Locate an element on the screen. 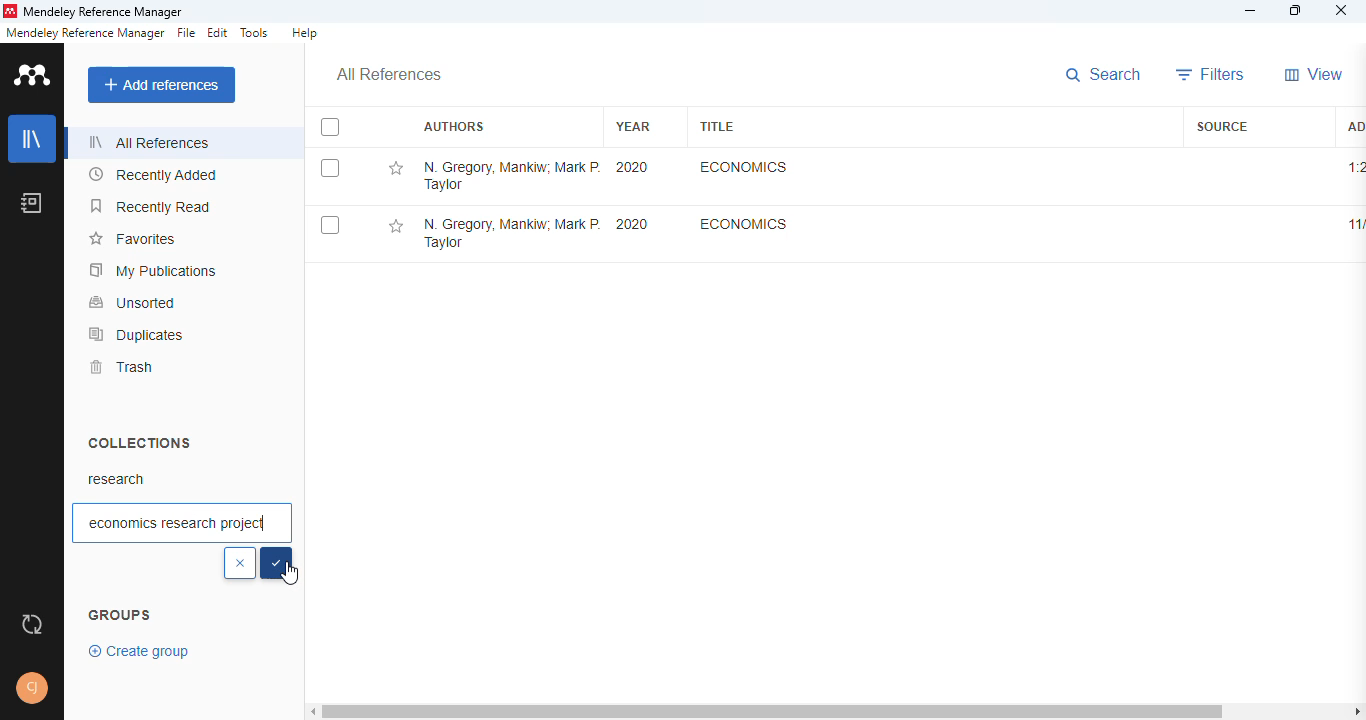 The image size is (1366, 720). authors is located at coordinates (453, 127).